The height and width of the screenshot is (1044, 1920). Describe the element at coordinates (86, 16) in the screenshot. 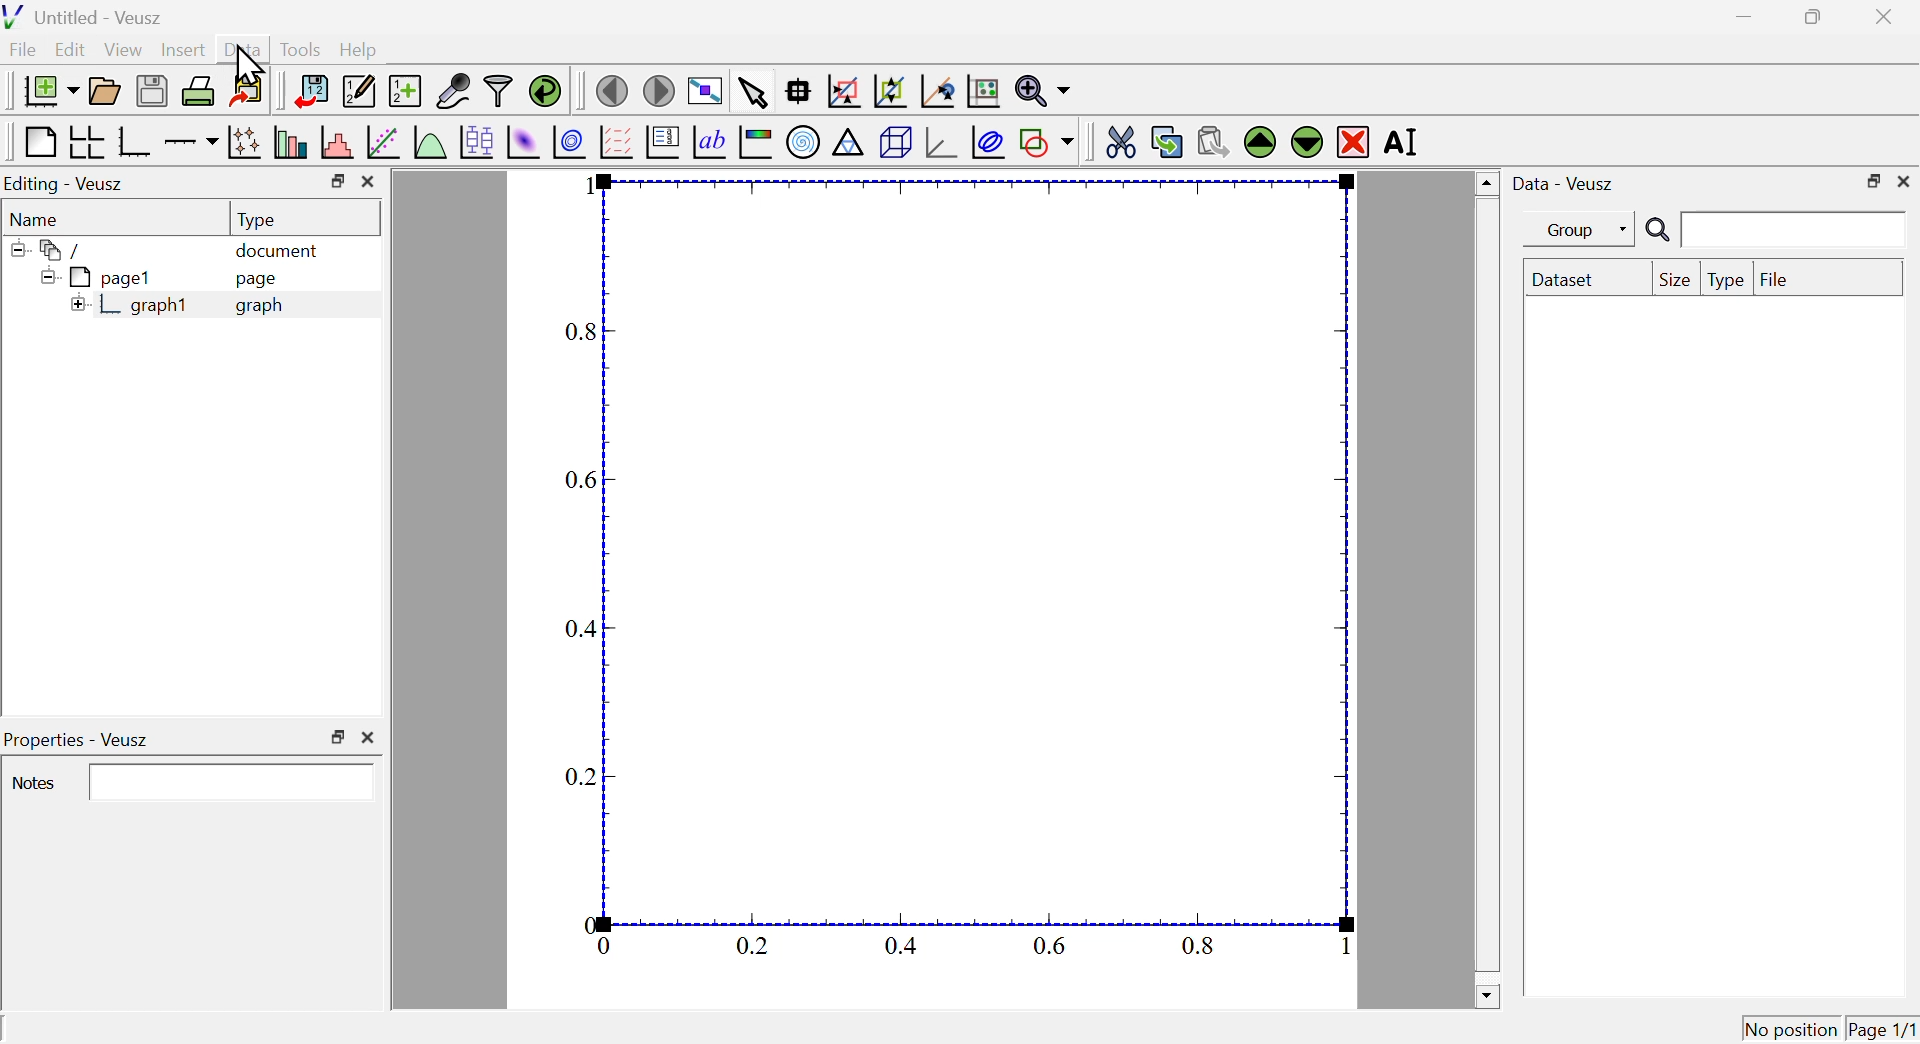

I see `untitled - veusz` at that location.